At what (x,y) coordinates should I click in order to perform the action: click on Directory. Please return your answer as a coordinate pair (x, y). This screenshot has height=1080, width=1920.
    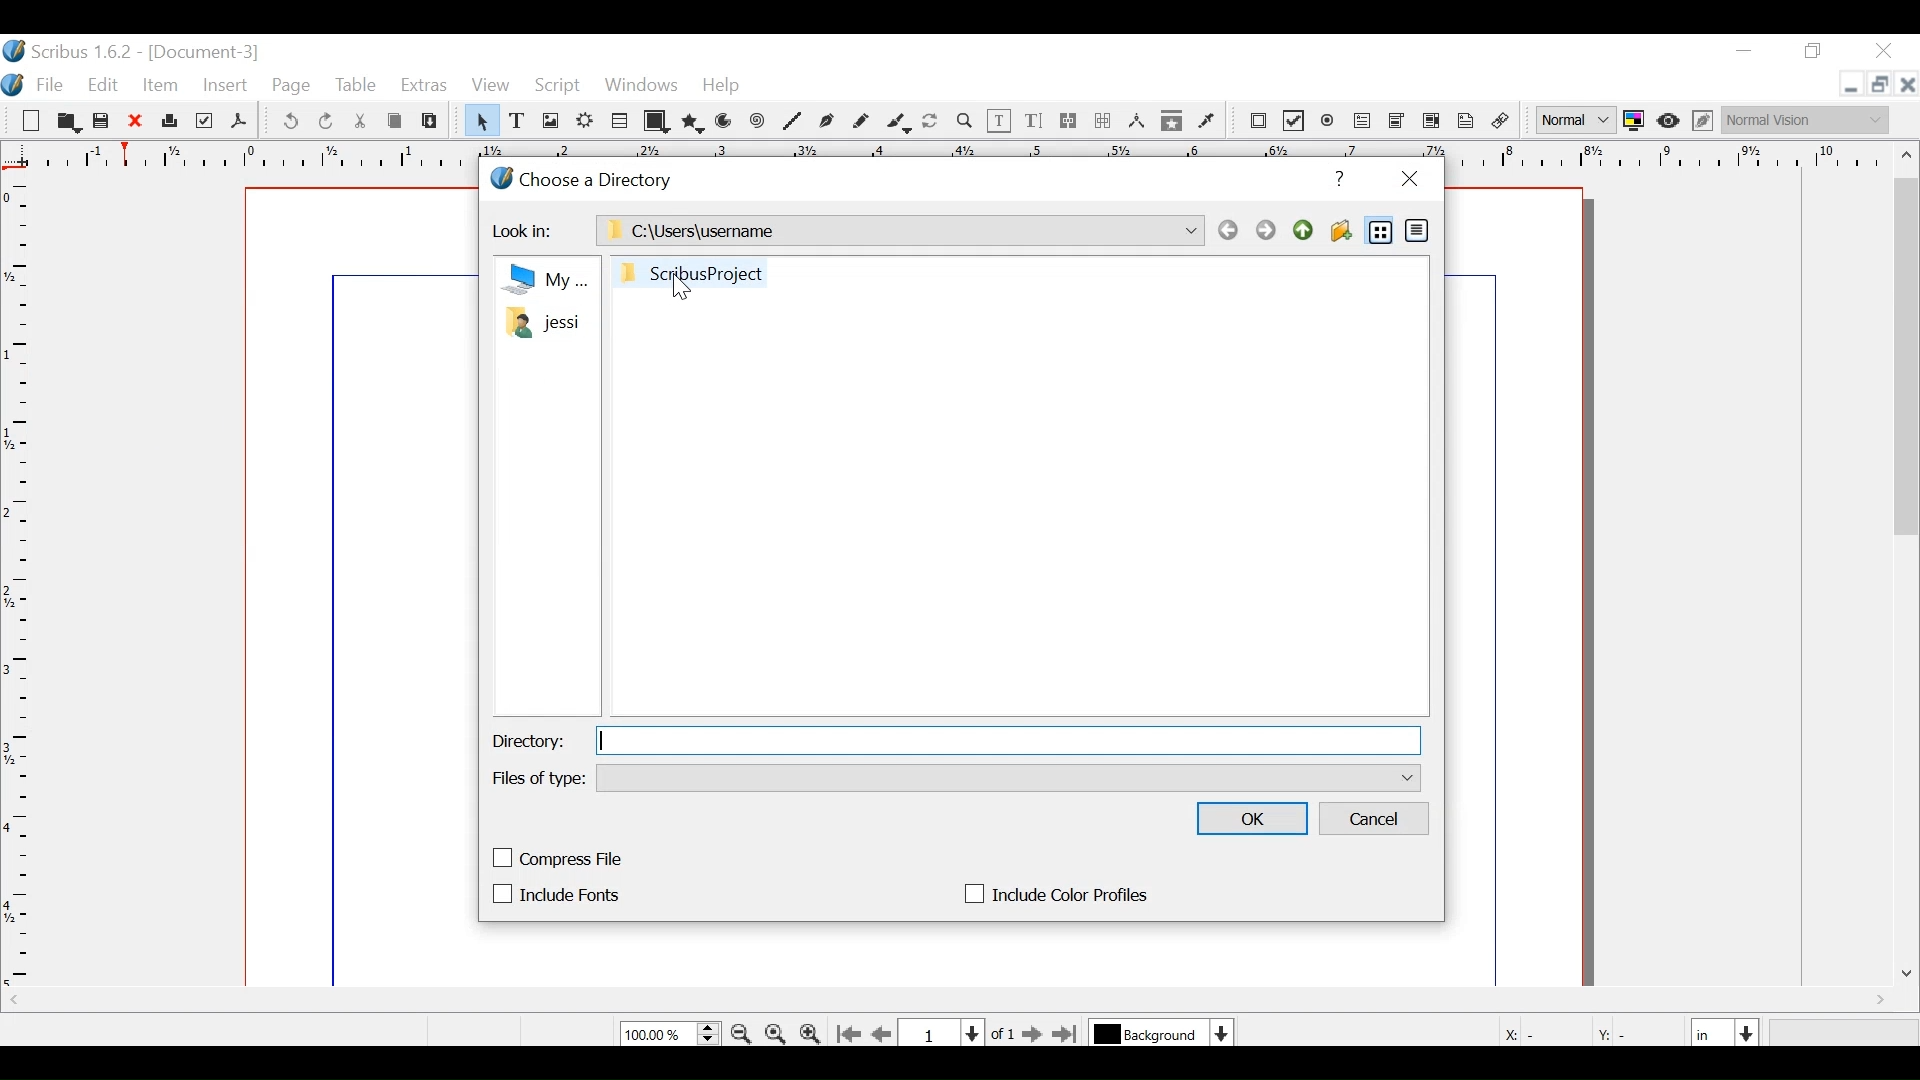
    Looking at the image, I should click on (527, 743).